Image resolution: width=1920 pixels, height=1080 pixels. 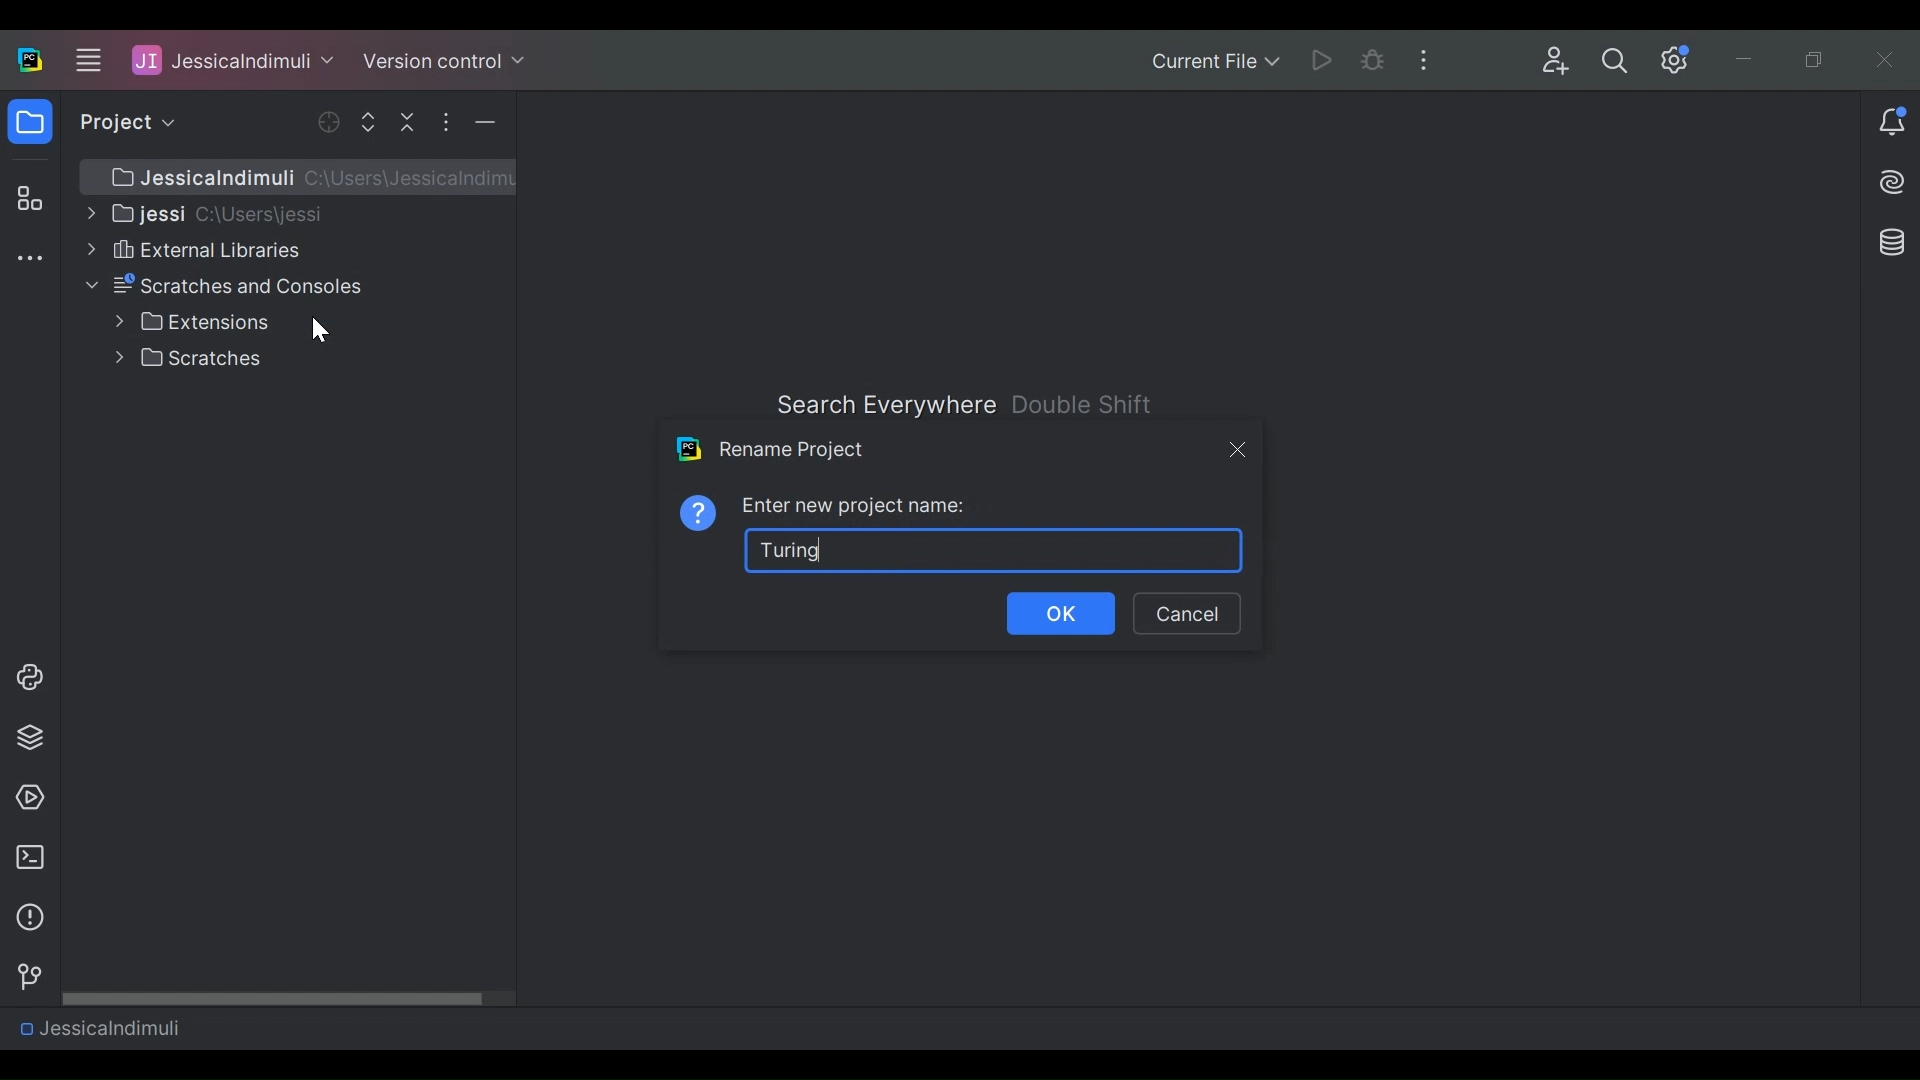 What do you see at coordinates (99, 1027) in the screenshot?
I see `JessicaIndimuli` at bounding box center [99, 1027].